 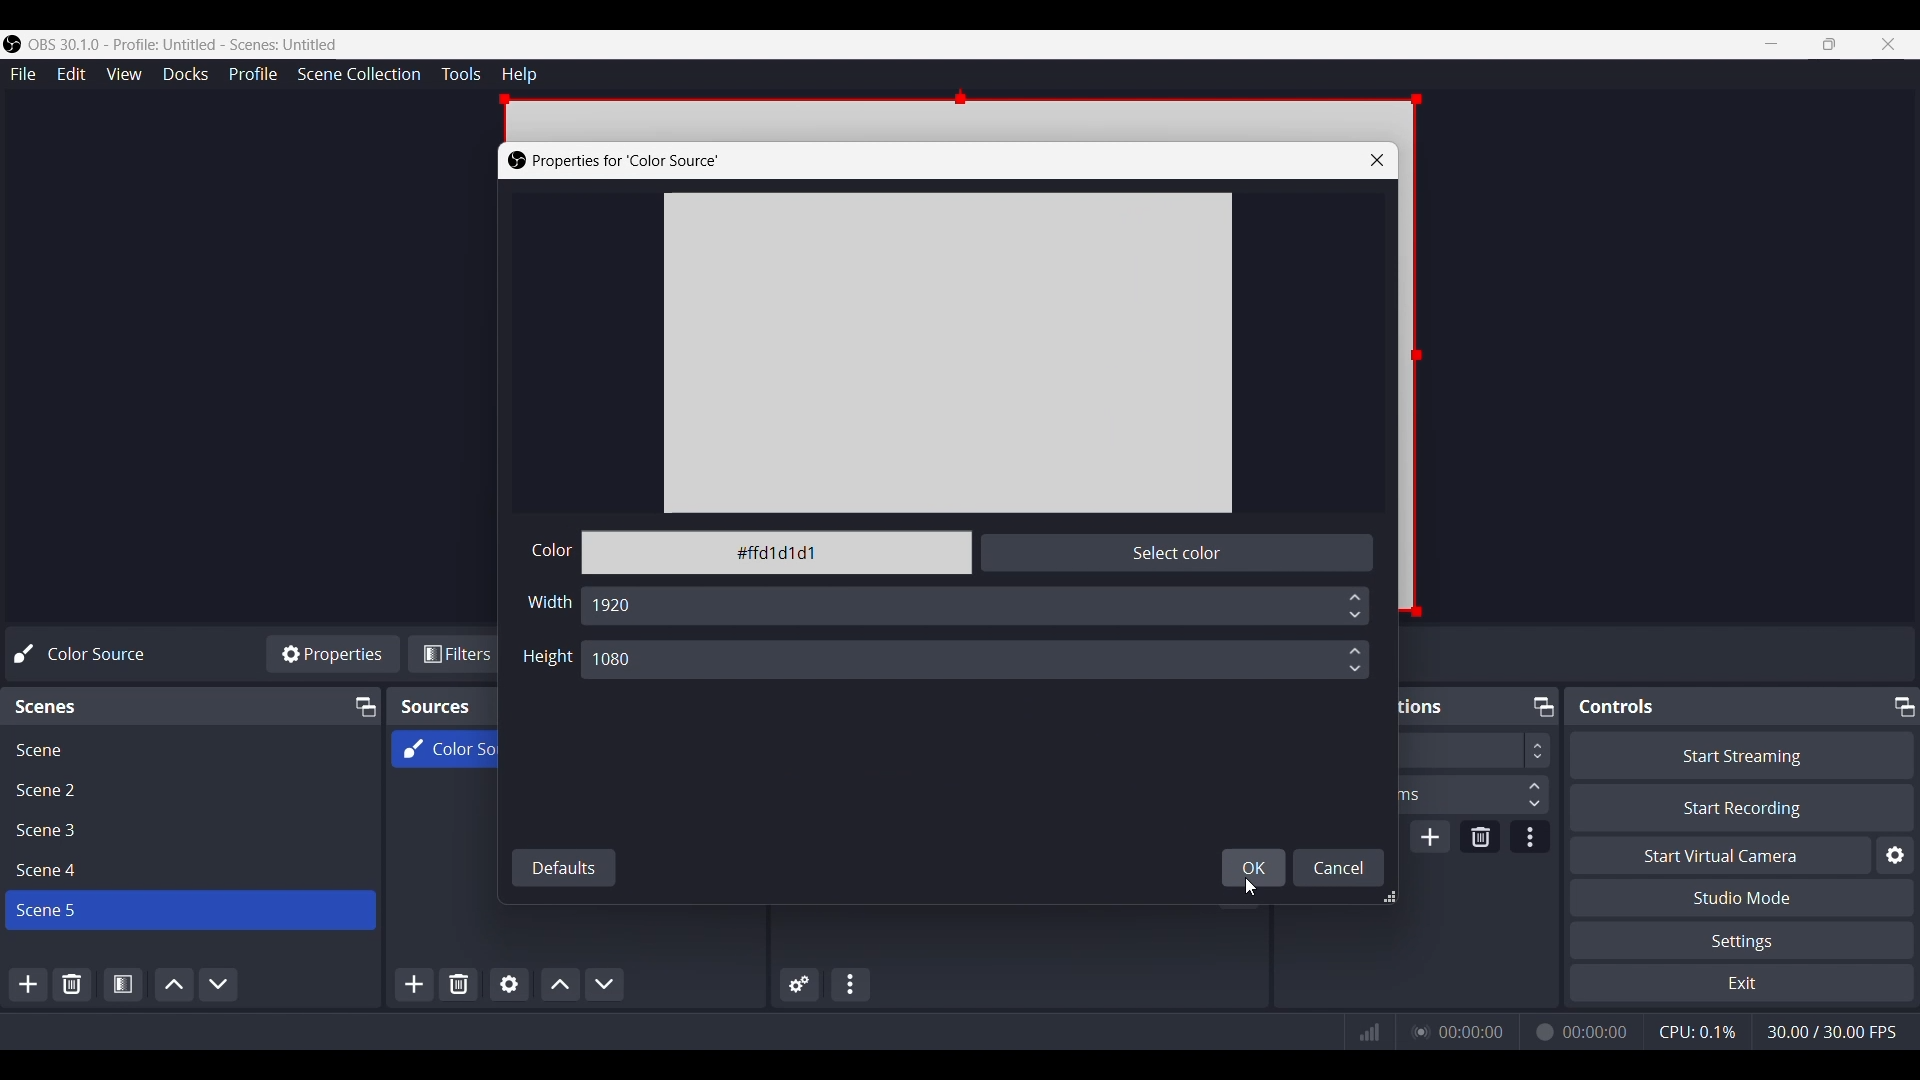 What do you see at coordinates (1389, 897) in the screenshot?
I see `Change Width/Height of window` at bounding box center [1389, 897].